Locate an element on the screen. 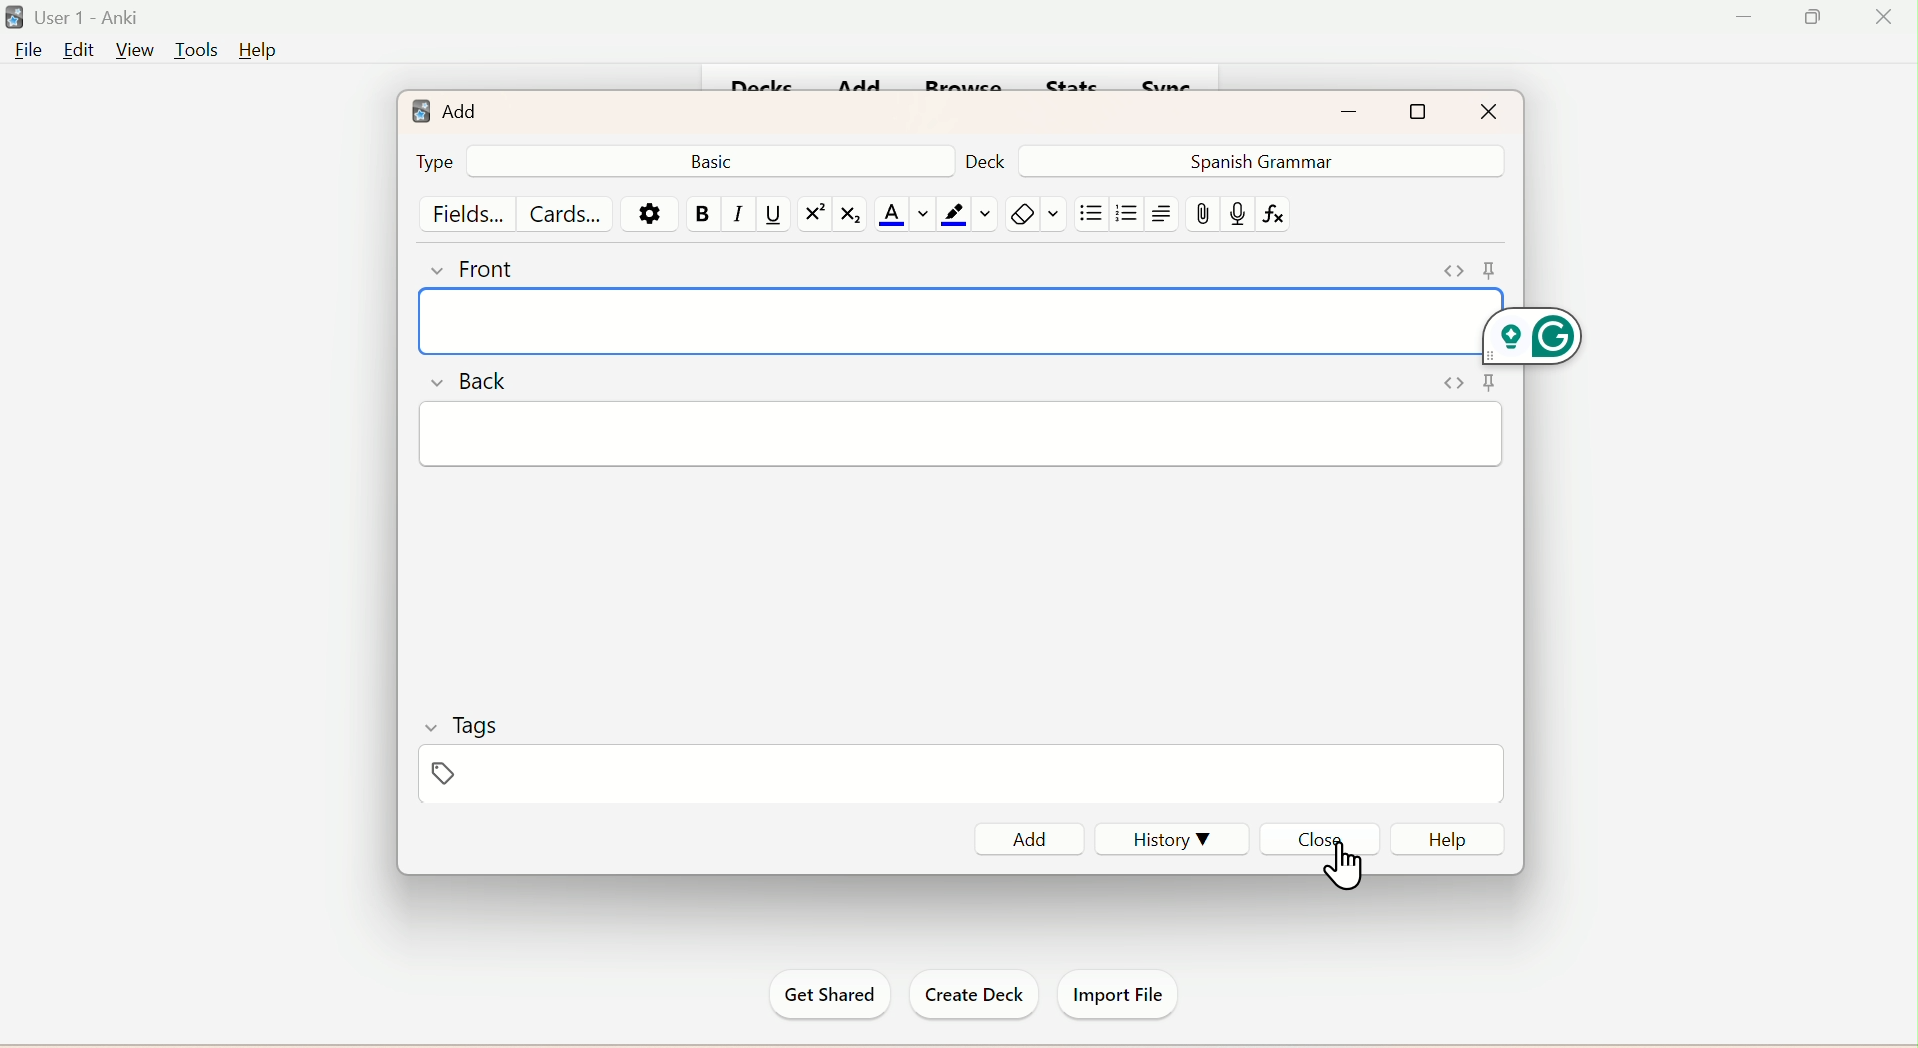   is located at coordinates (29, 55).